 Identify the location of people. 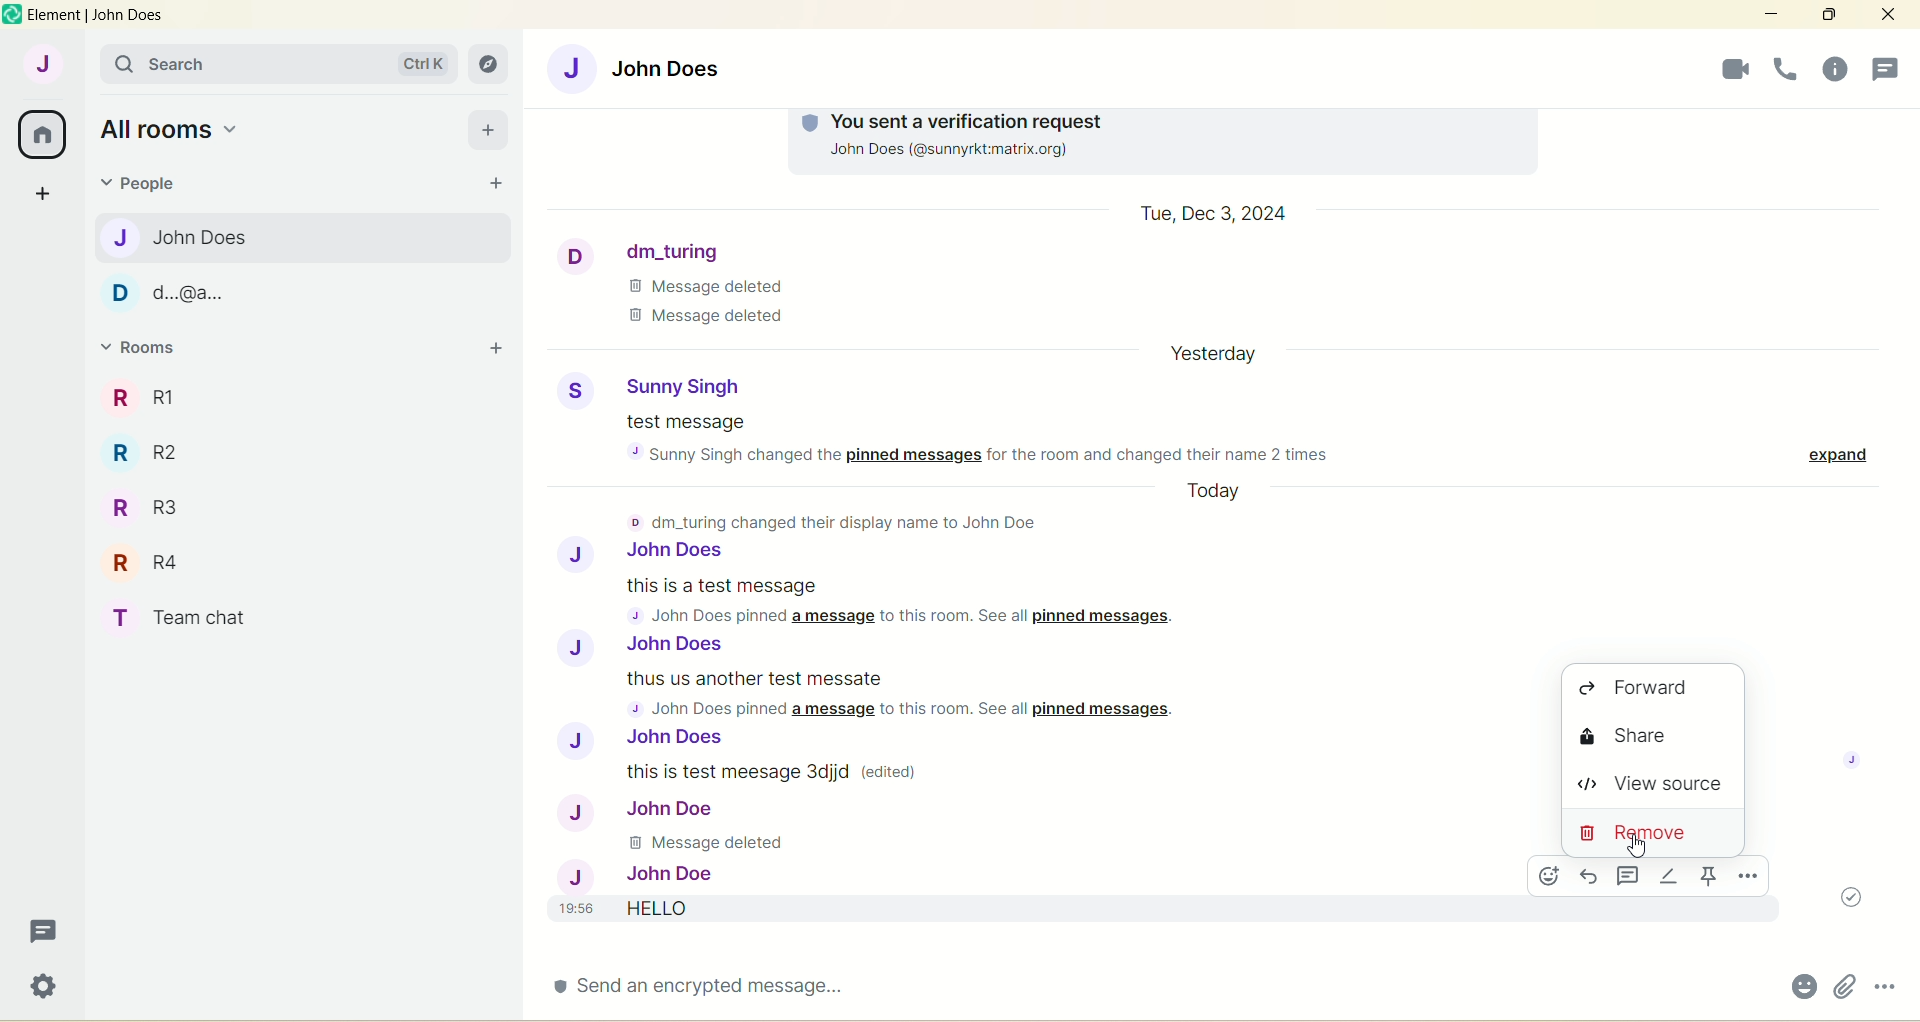
(147, 186).